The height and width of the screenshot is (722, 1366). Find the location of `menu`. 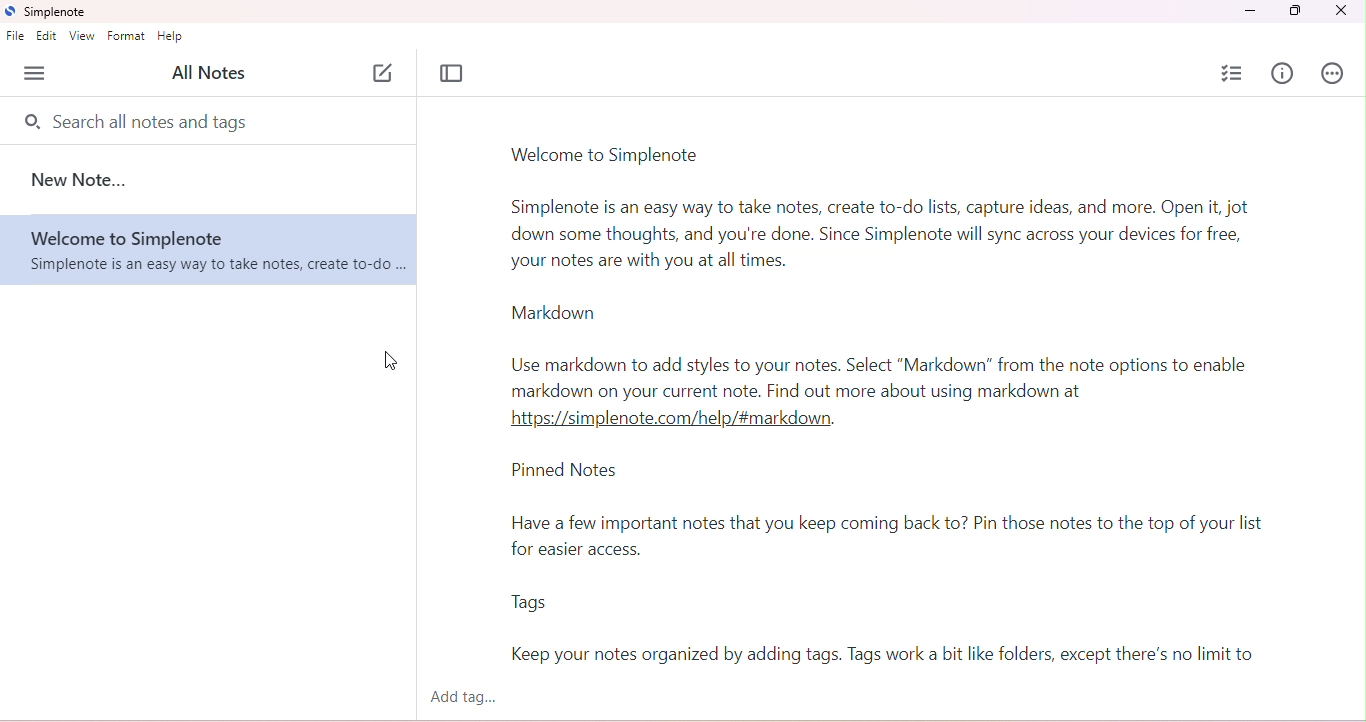

menu is located at coordinates (37, 74).